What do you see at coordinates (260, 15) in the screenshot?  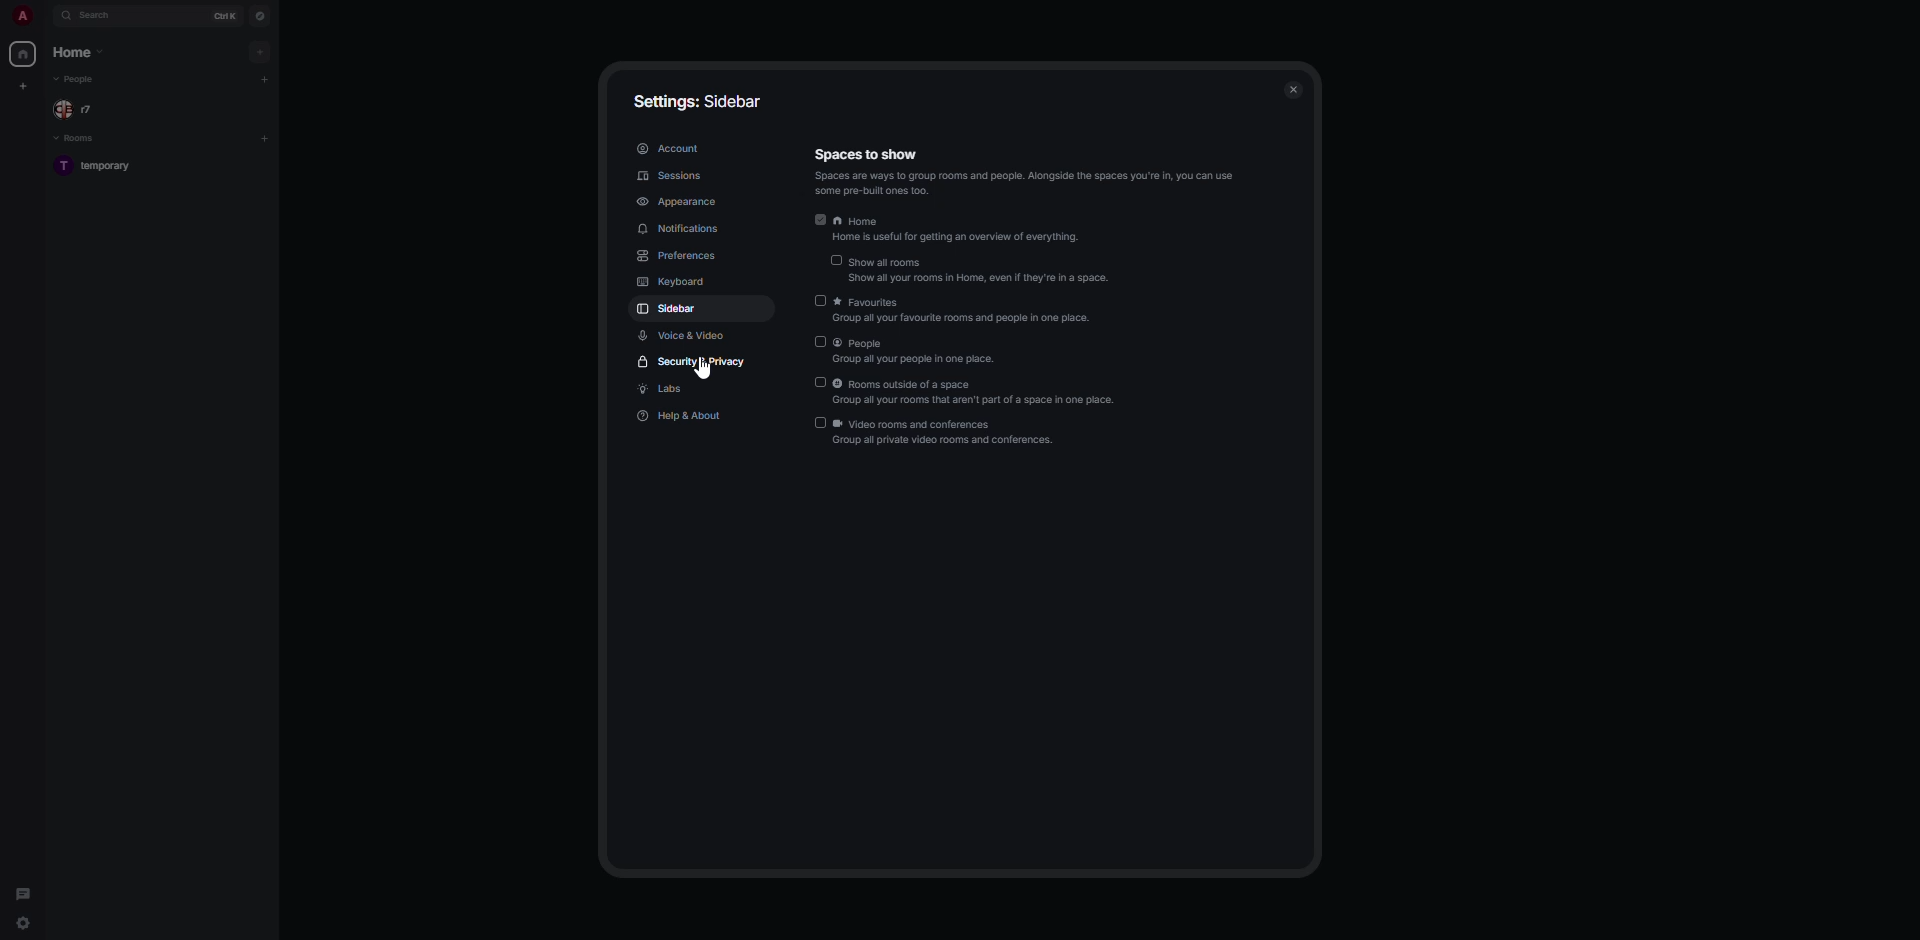 I see `navigator` at bounding box center [260, 15].